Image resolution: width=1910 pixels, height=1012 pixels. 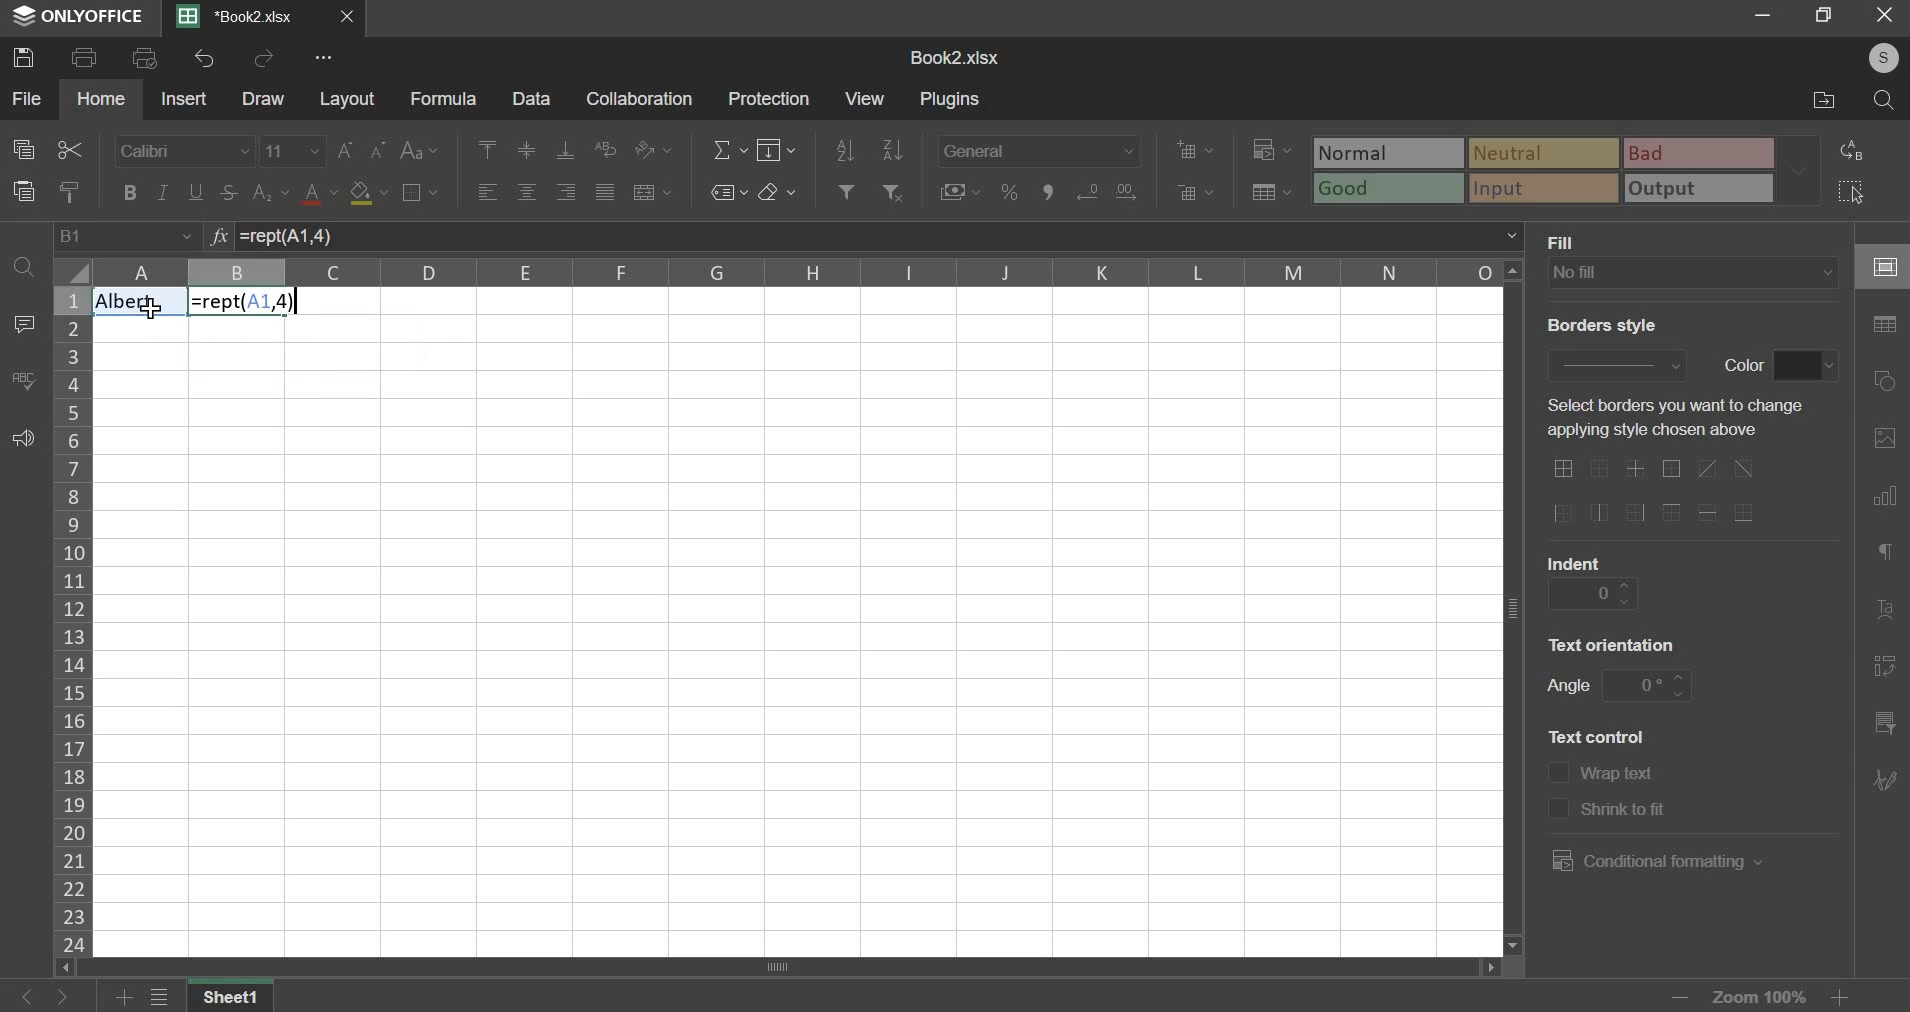 What do you see at coordinates (952, 100) in the screenshot?
I see `plugins` at bounding box center [952, 100].